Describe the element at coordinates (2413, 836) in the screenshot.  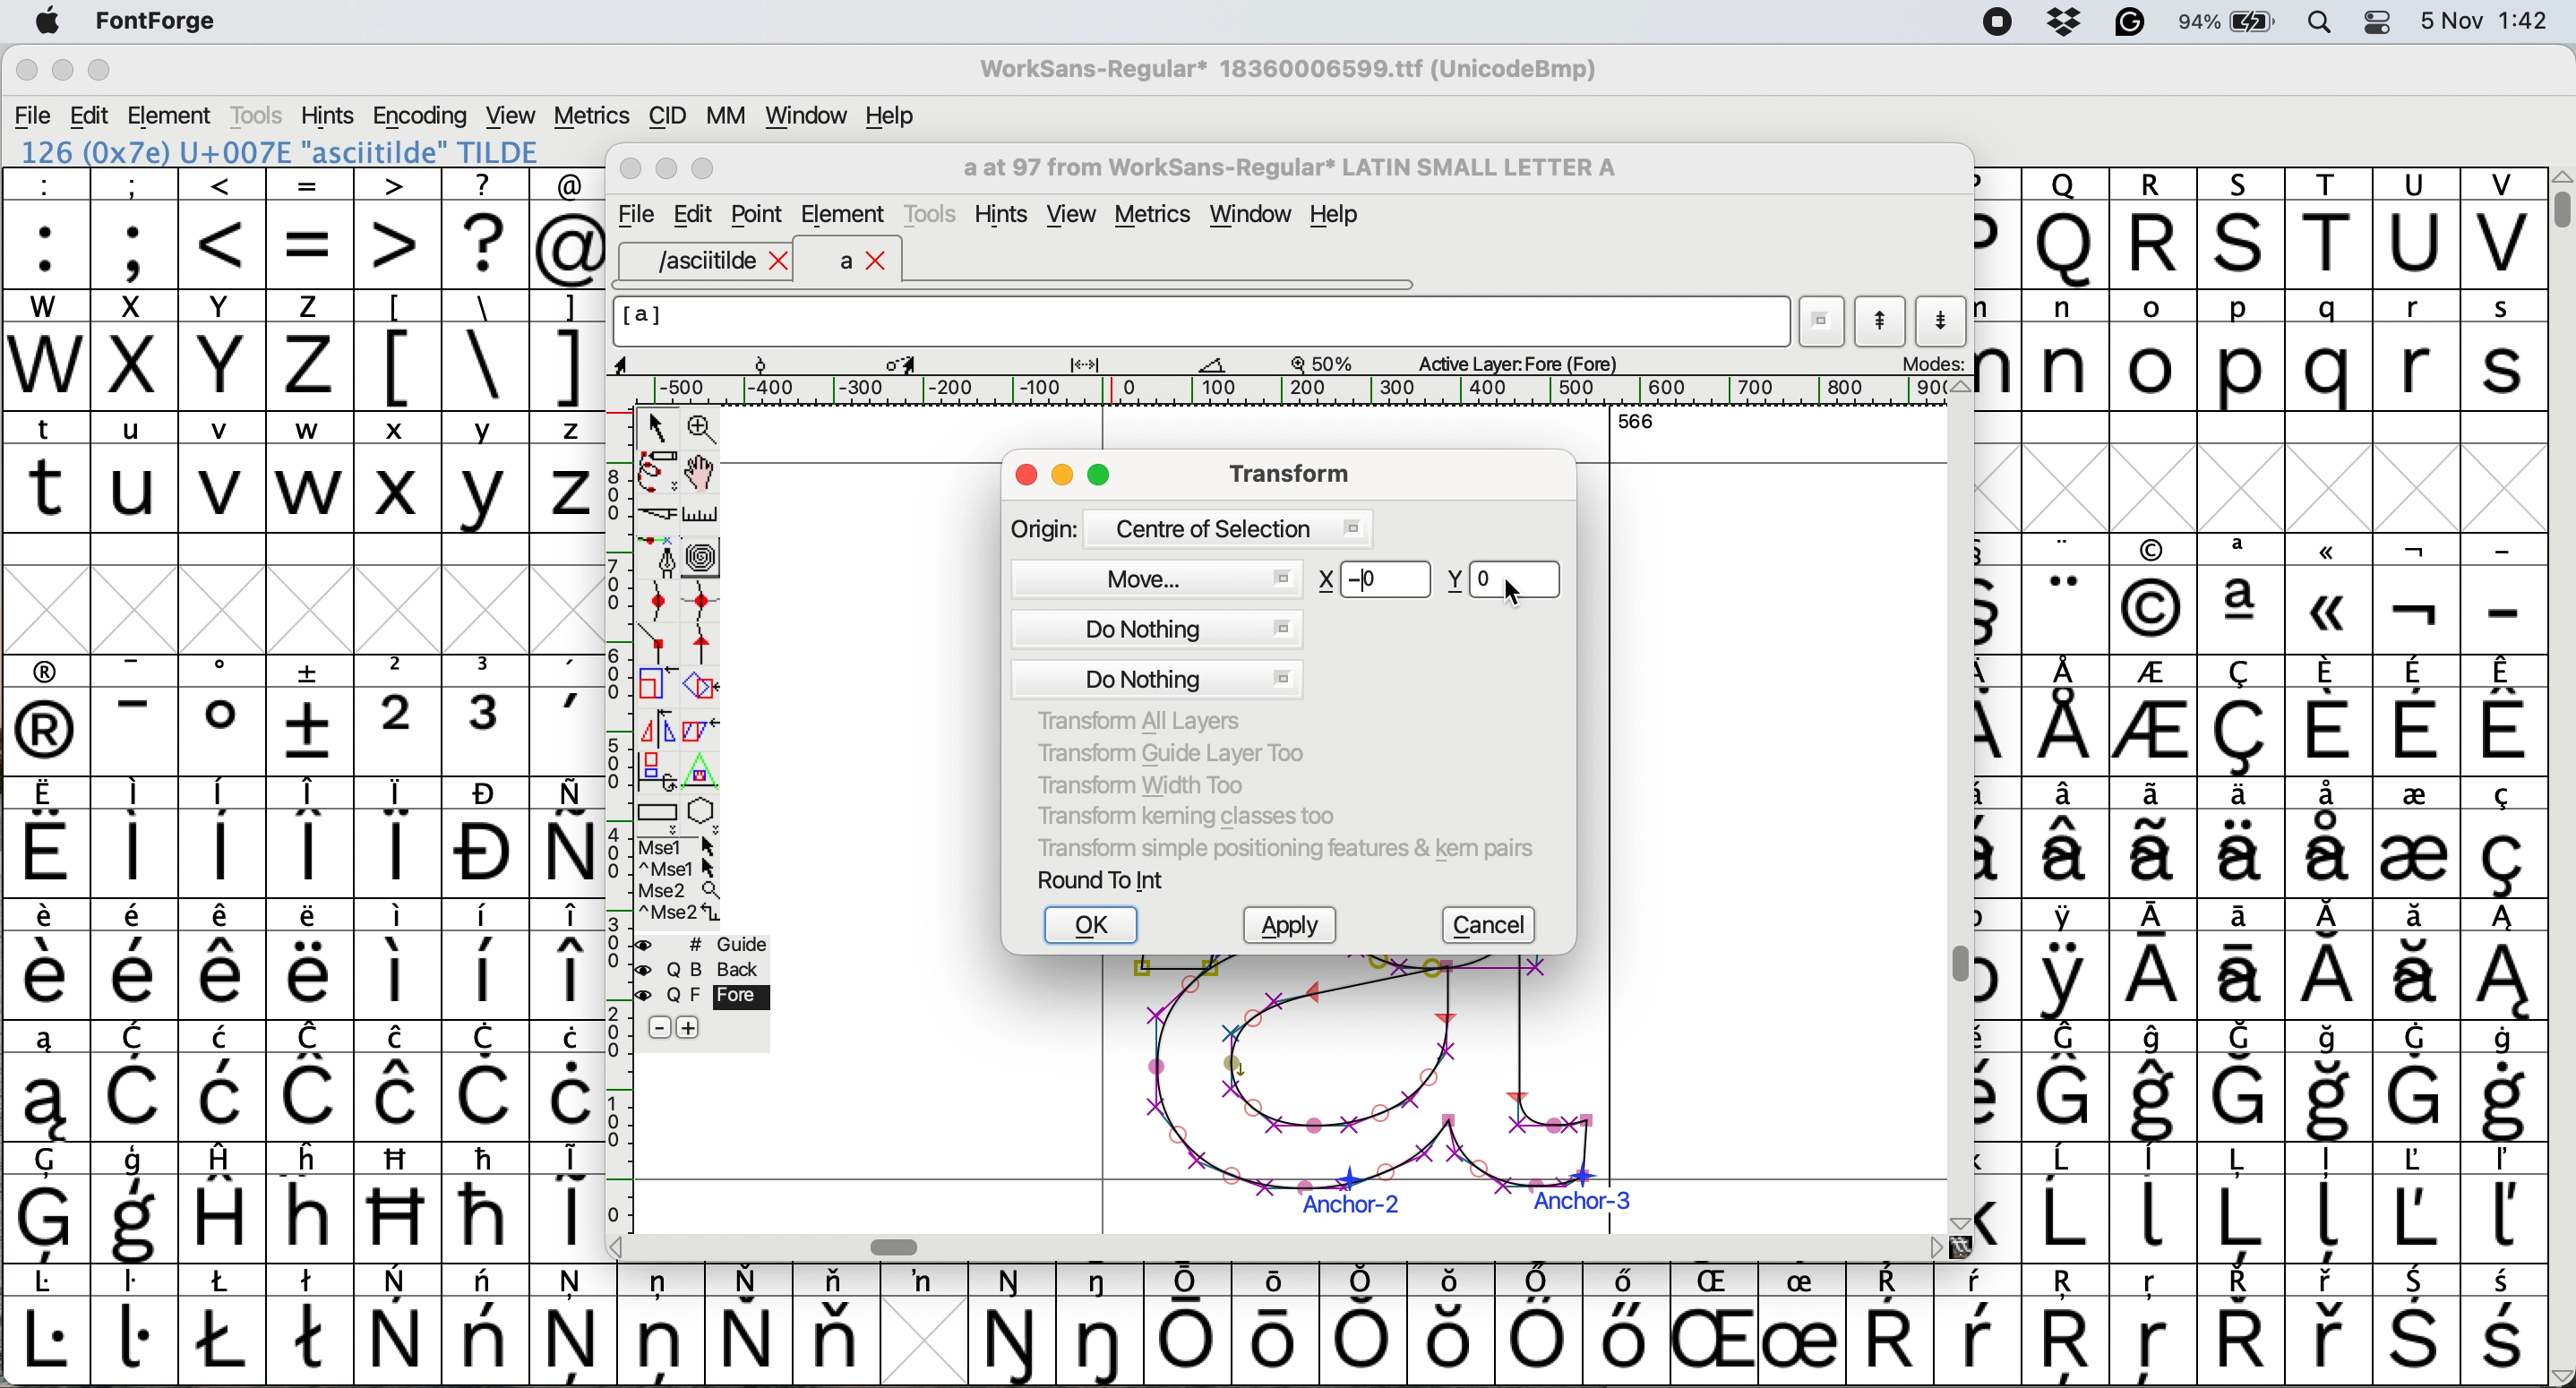
I see `symbol` at that location.